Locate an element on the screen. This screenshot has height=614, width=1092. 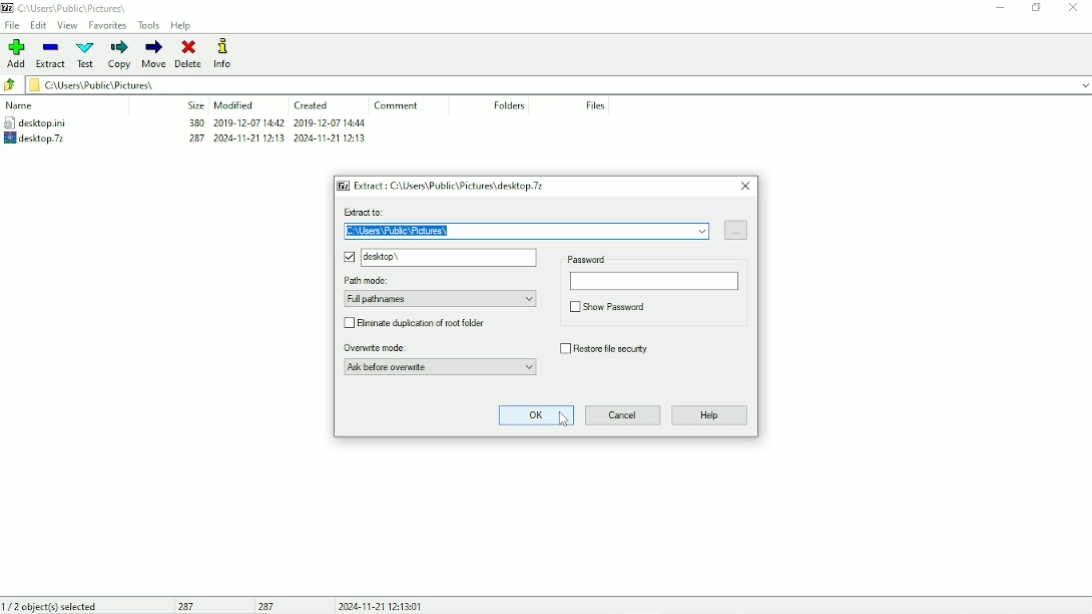
enable checkbox is located at coordinates (348, 257).